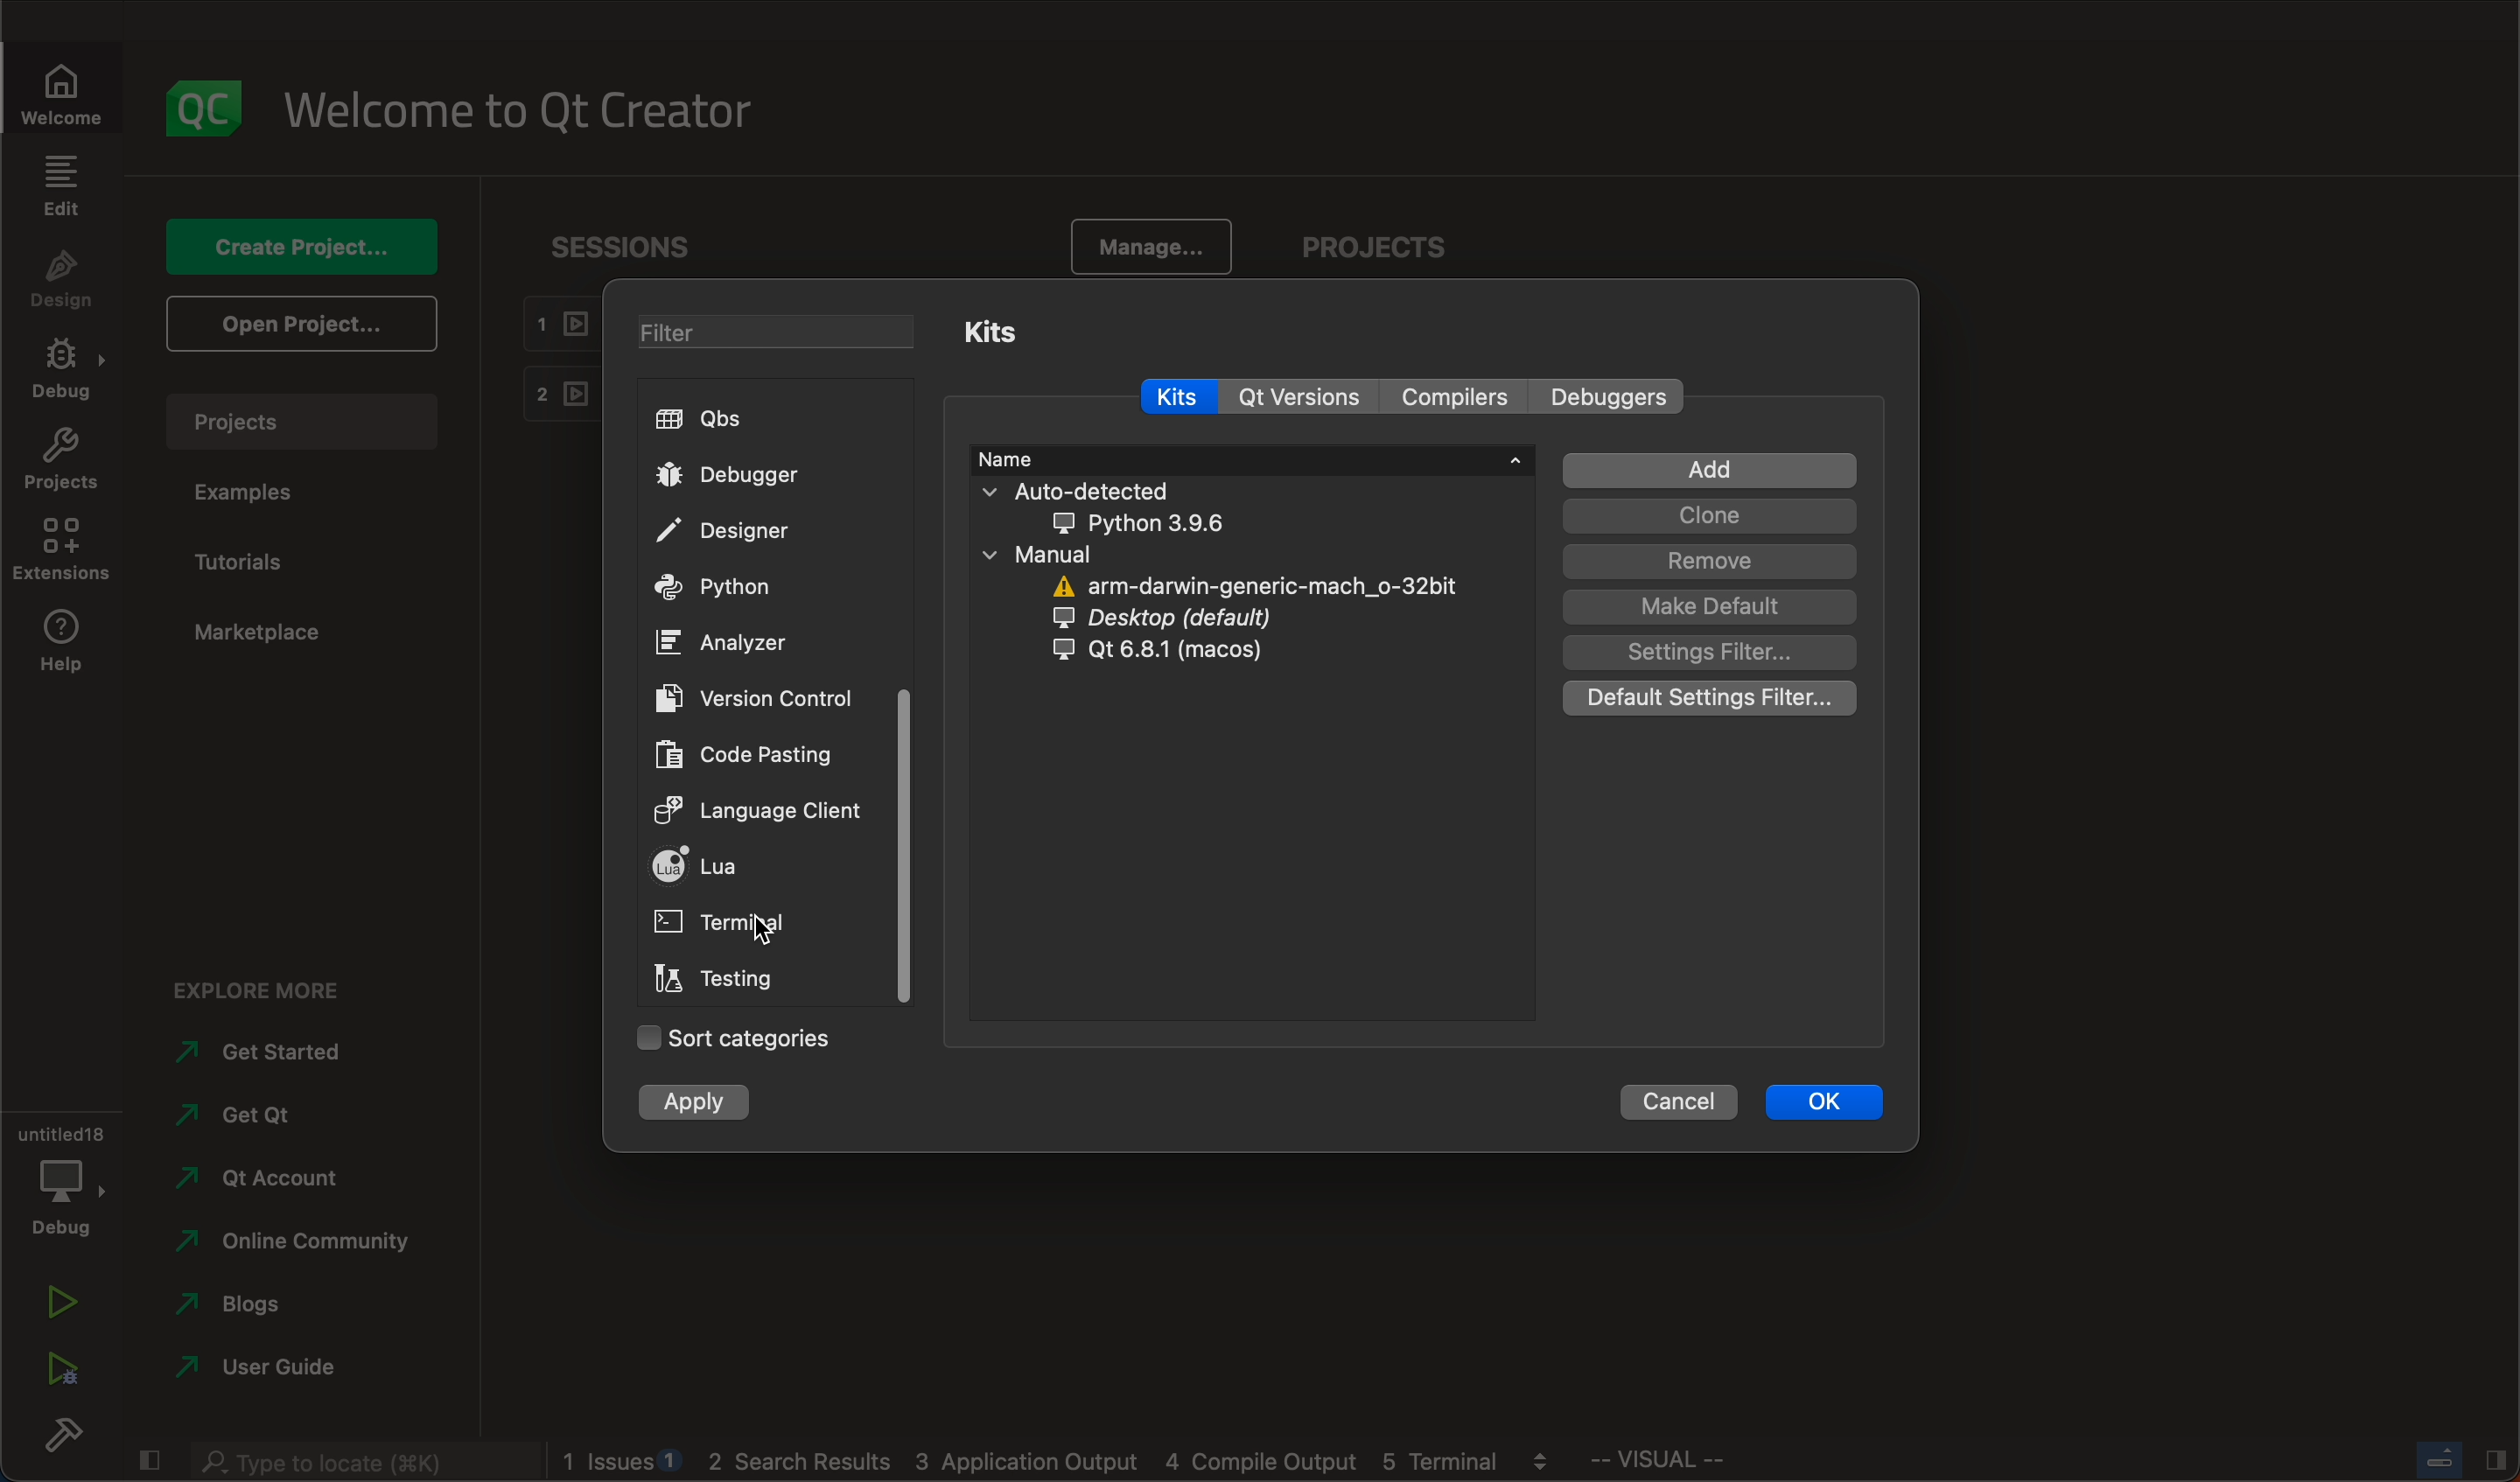  Describe the element at coordinates (257, 982) in the screenshot. I see `explore` at that location.